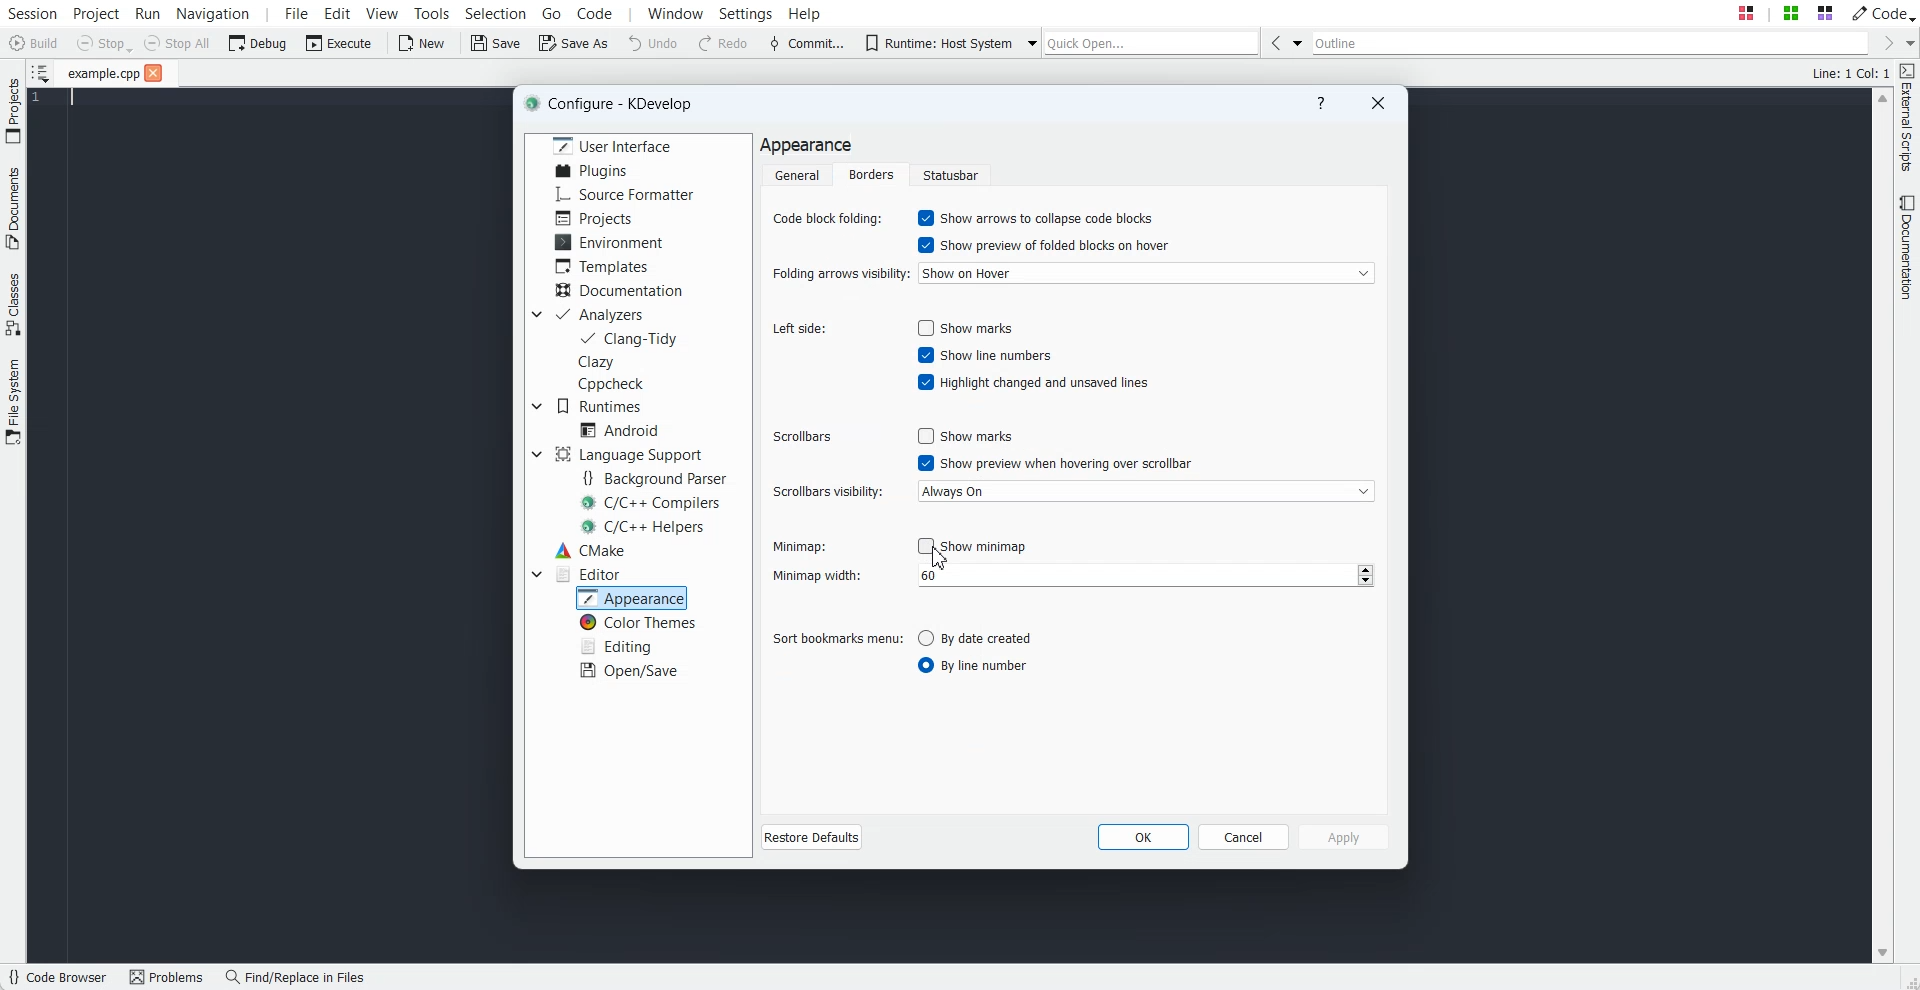  I want to click on Cursor, so click(940, 561).